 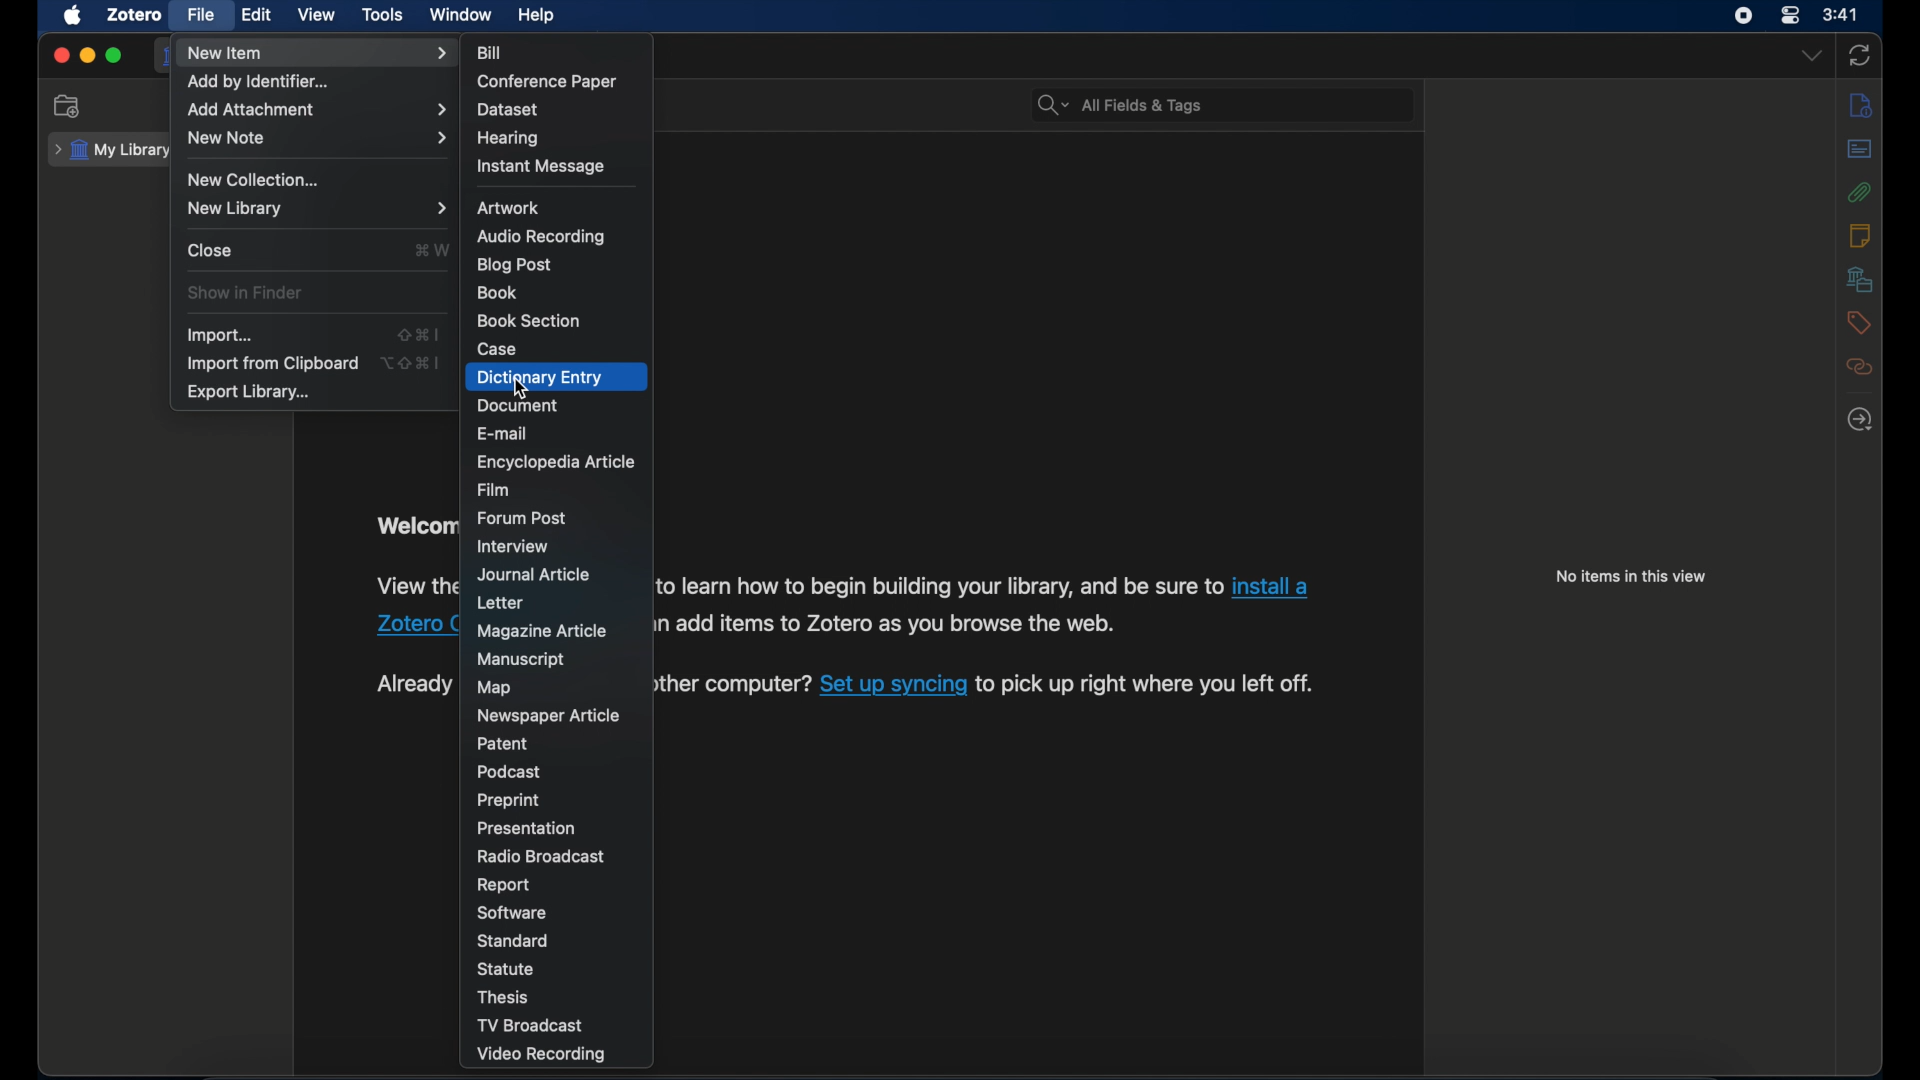 I want to click on attachments, so click(x=1861, y=193).